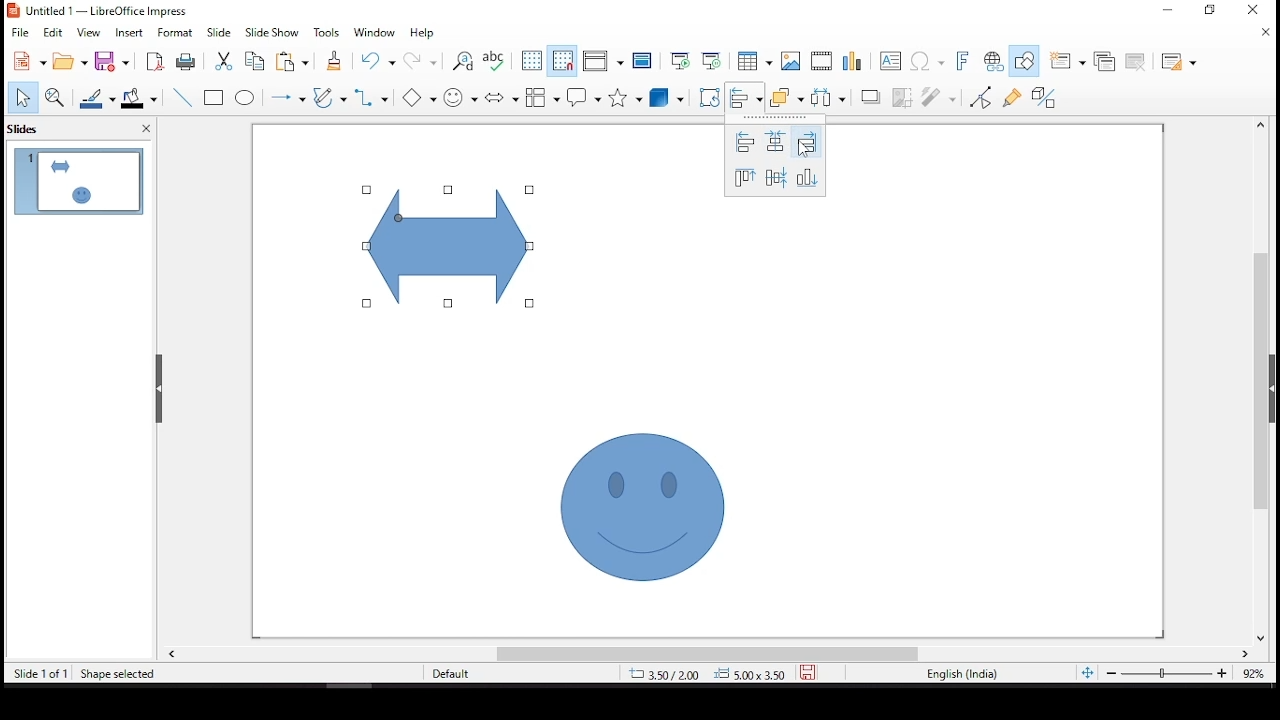 Image resolution: width=1280 pixels, height=720 pixels. What do you see at coordinates (298, 63) in the screenshot?
I see `paste` at bounding box center [298, 63].